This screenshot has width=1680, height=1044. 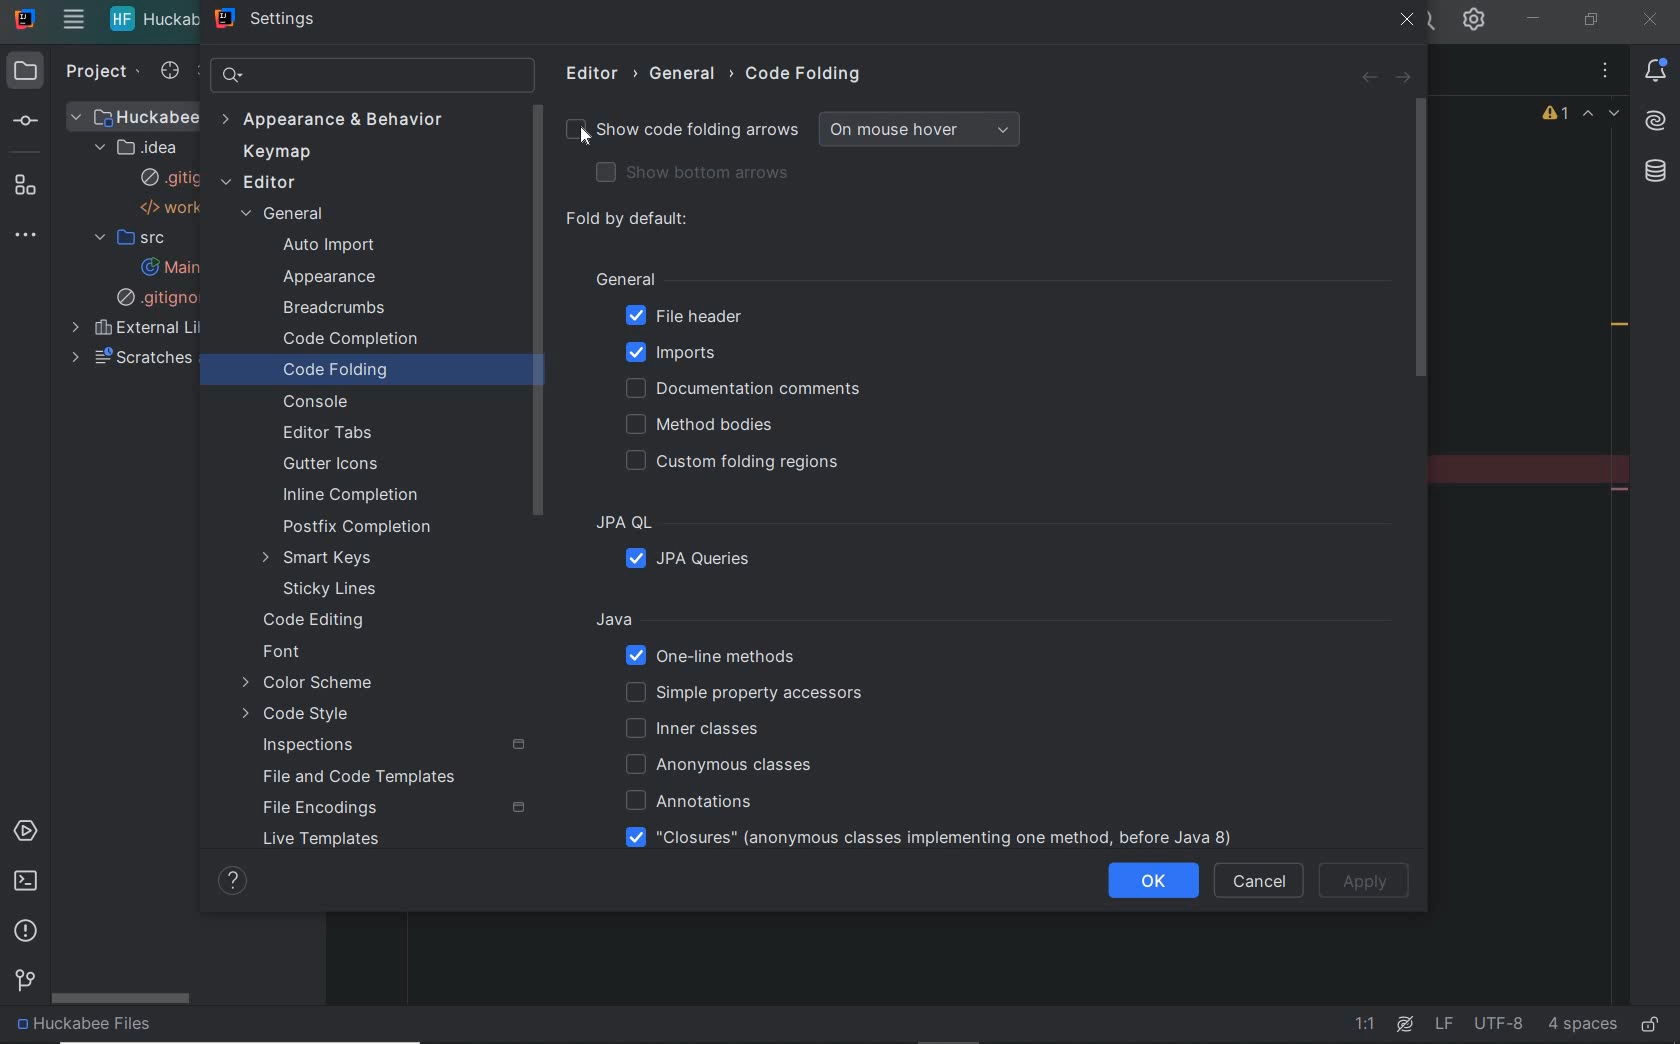 I want to click on general, so click(x=695, y=74).